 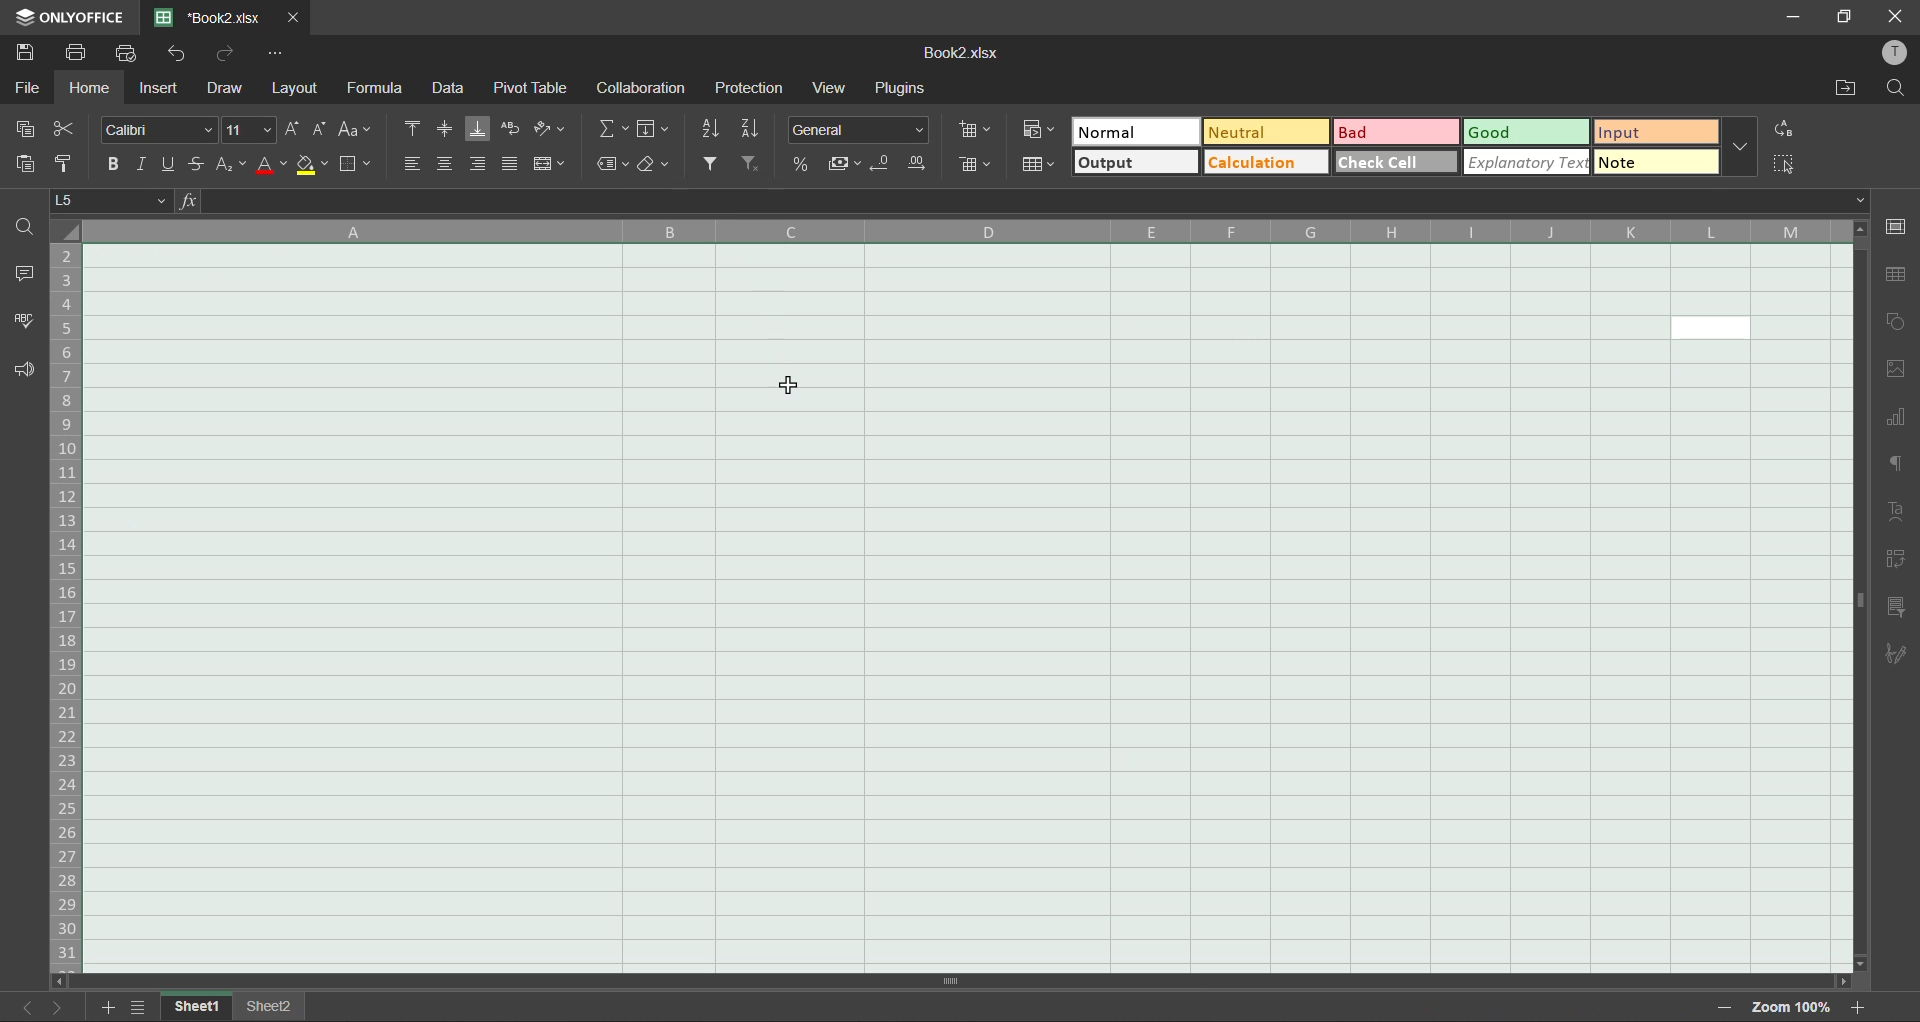 What do you see at coordinates (272, 166) in the screenshot?
I see `font color` at bounding box center [272, 166].